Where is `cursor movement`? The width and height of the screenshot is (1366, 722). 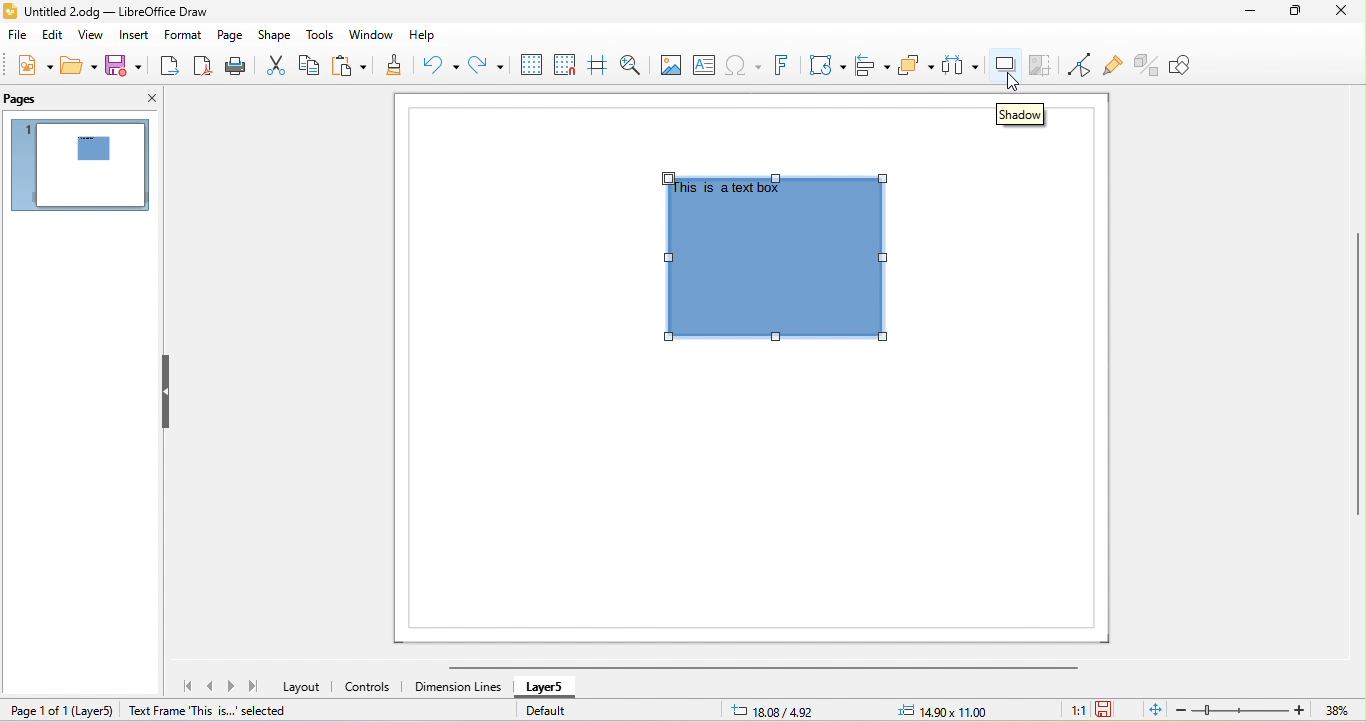
cursor movement is located at coordinates (1013, 84).